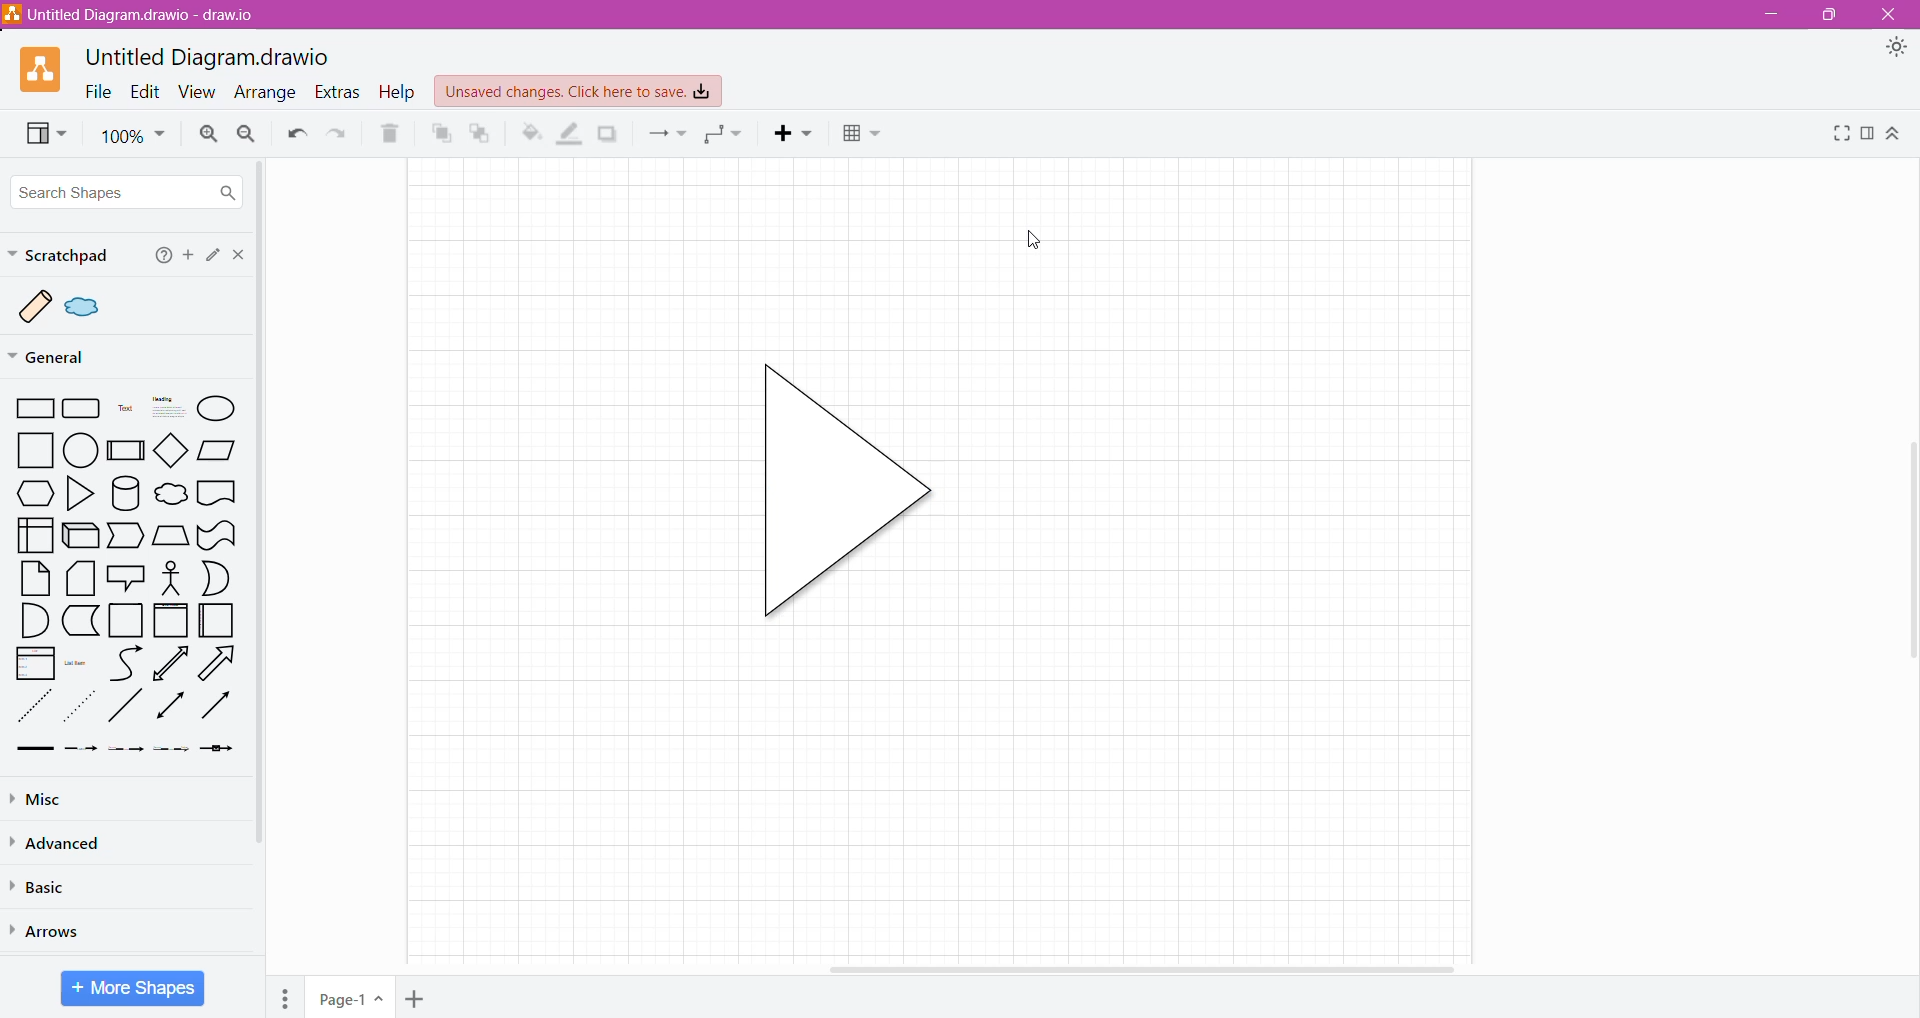 The width and height of the screenshot is (1920, 1018). I want to click on Insert, so click(795, 135).